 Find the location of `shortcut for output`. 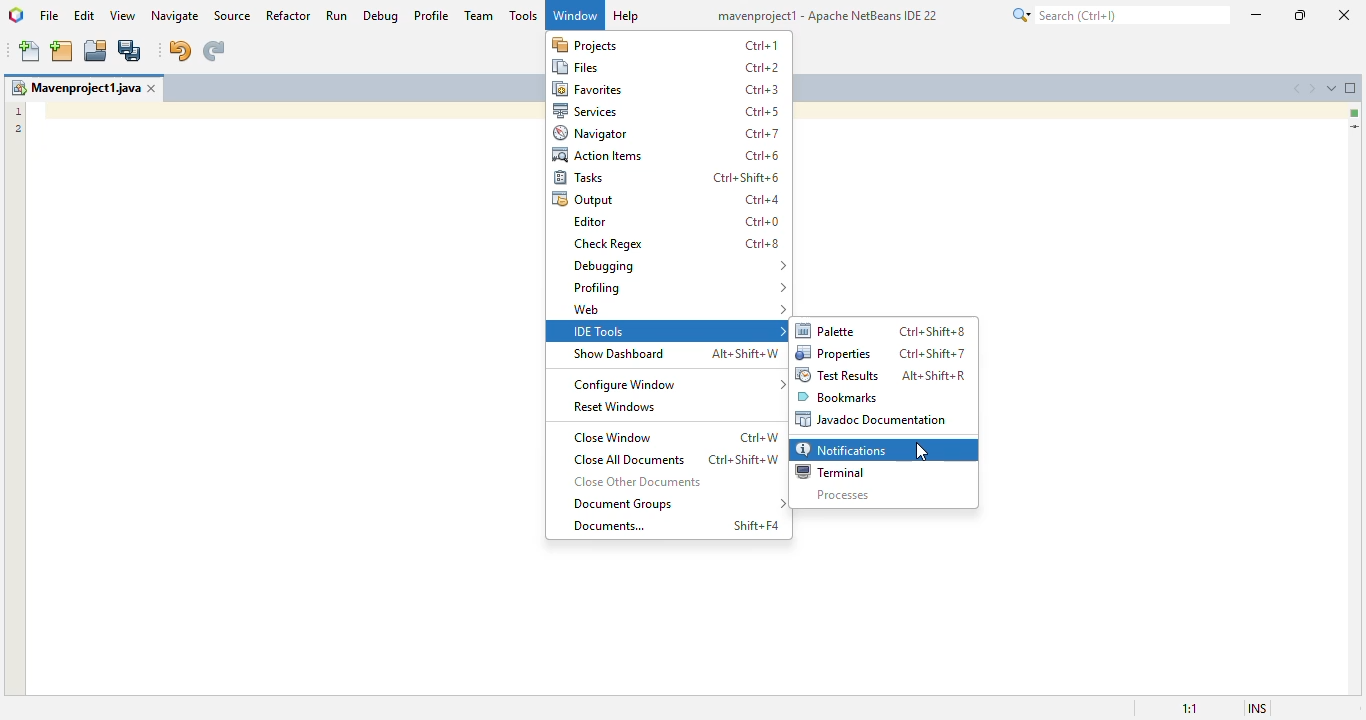

shortcut for output is located at coordinates (762, 199).